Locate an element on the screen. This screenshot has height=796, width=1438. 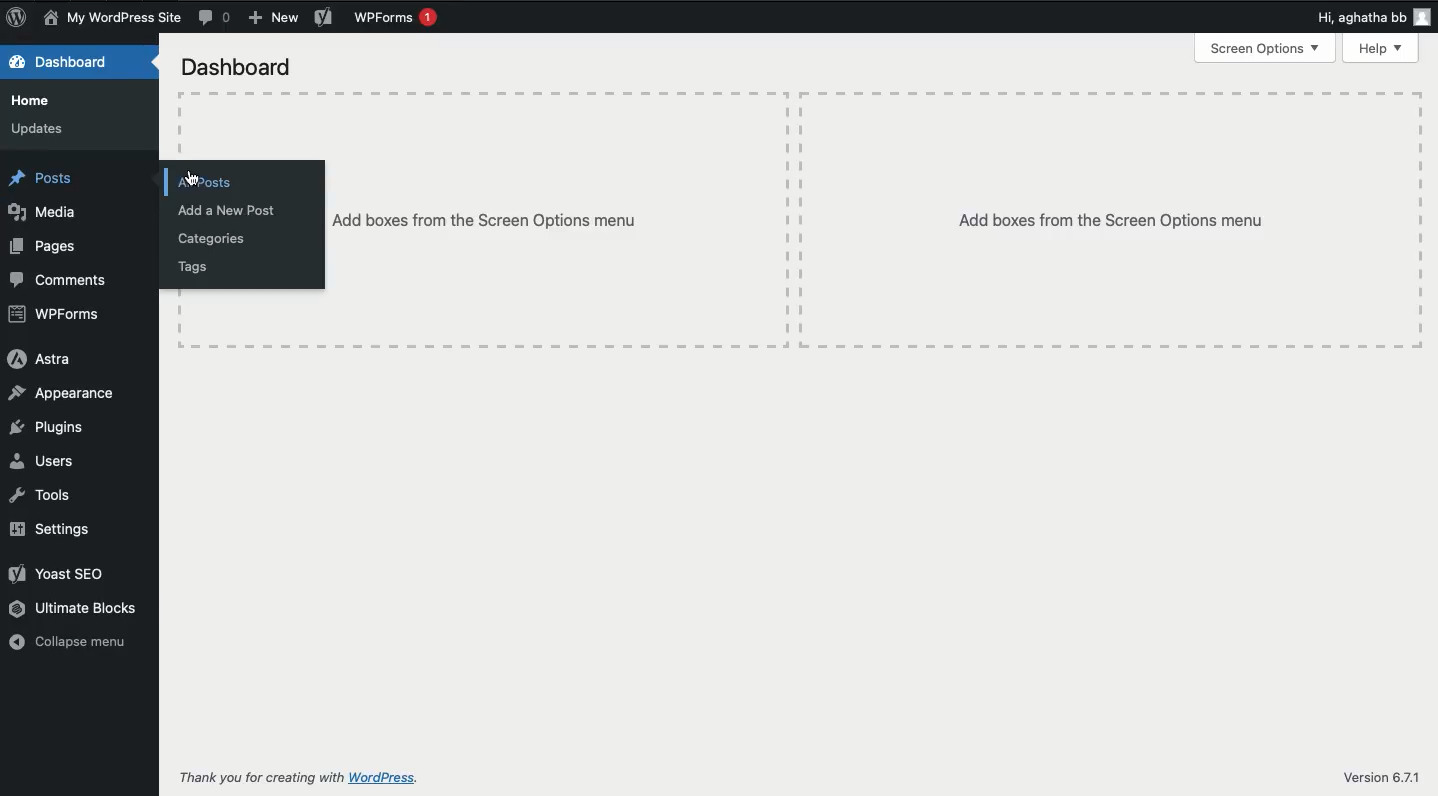
Help is located at coordinates (1382, 48).